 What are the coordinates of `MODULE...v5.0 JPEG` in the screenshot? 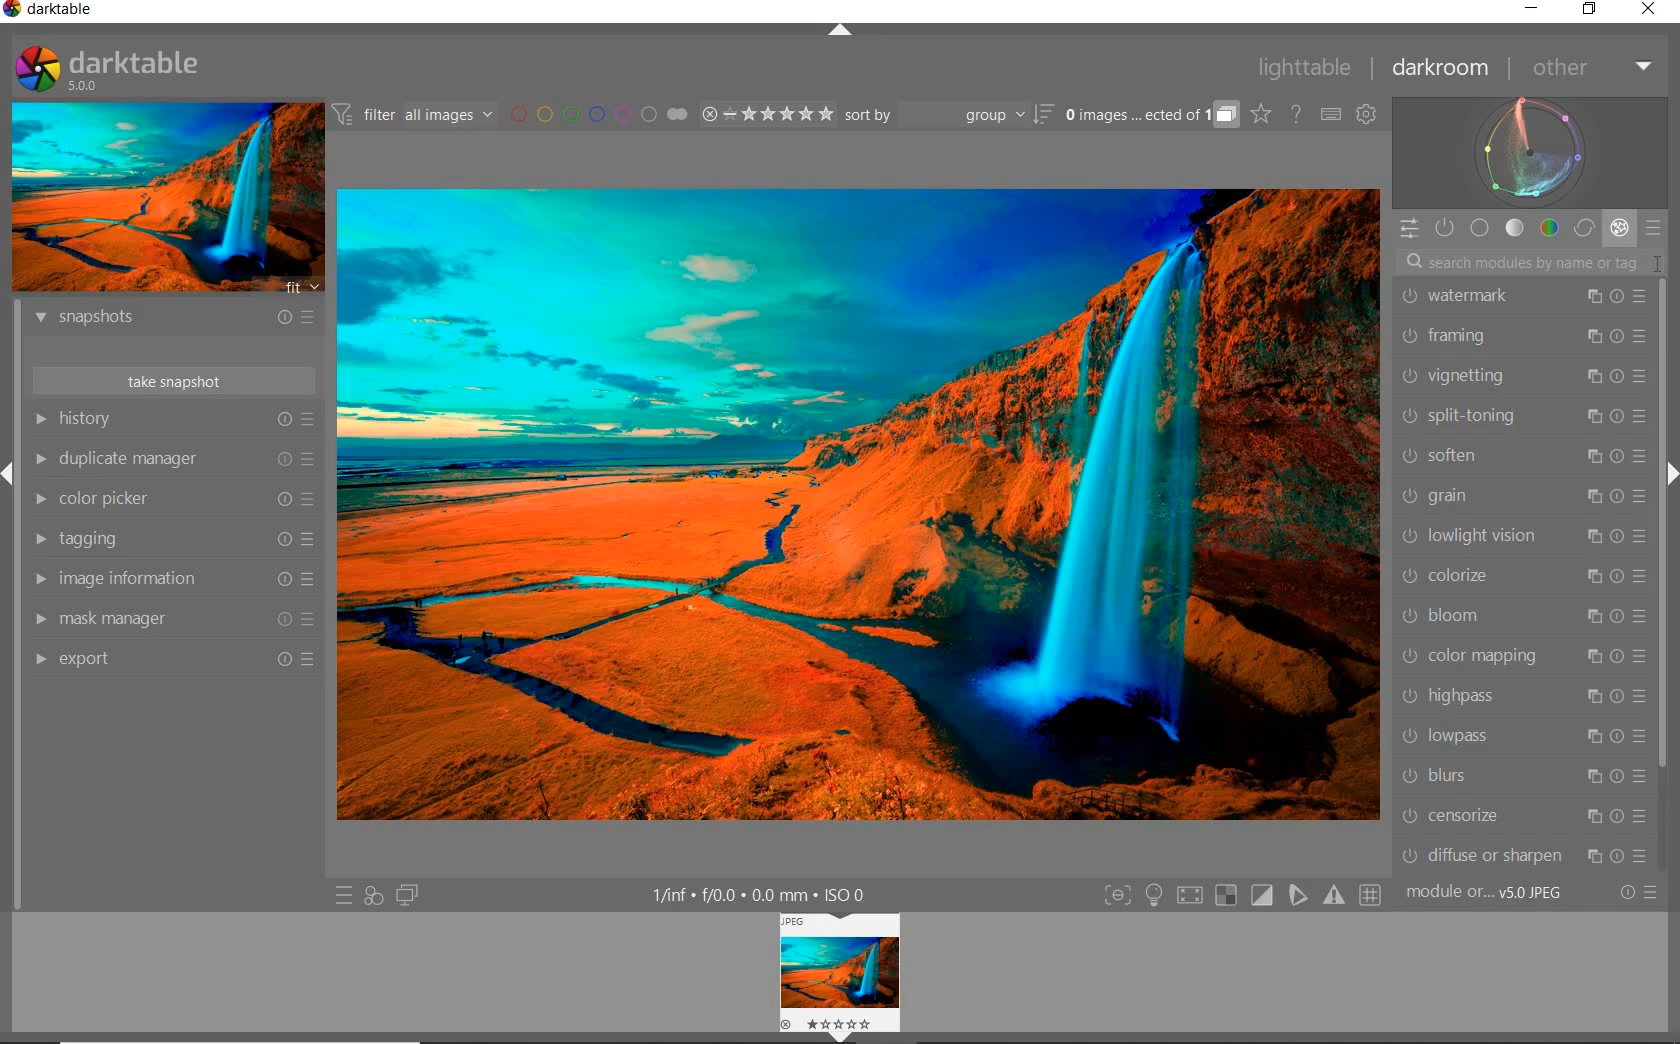 It's located at (1490, 894).